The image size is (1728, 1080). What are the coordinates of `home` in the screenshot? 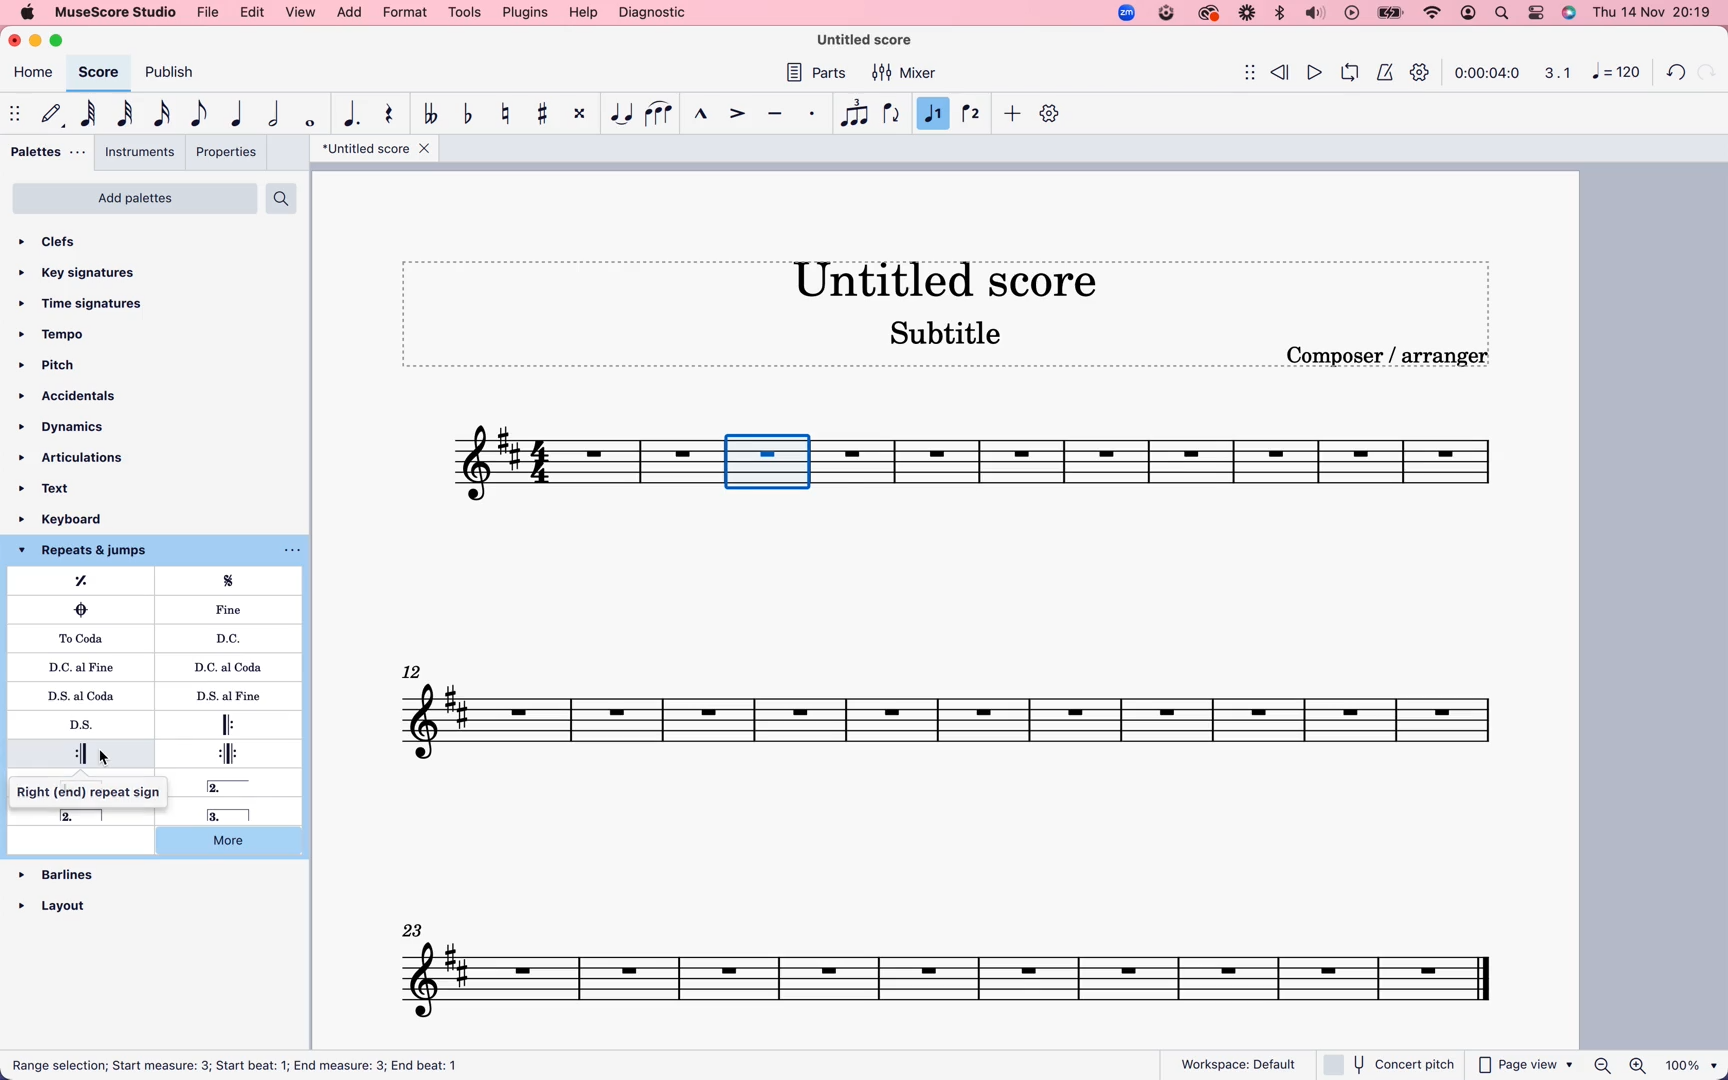 It's located at (34, 75).